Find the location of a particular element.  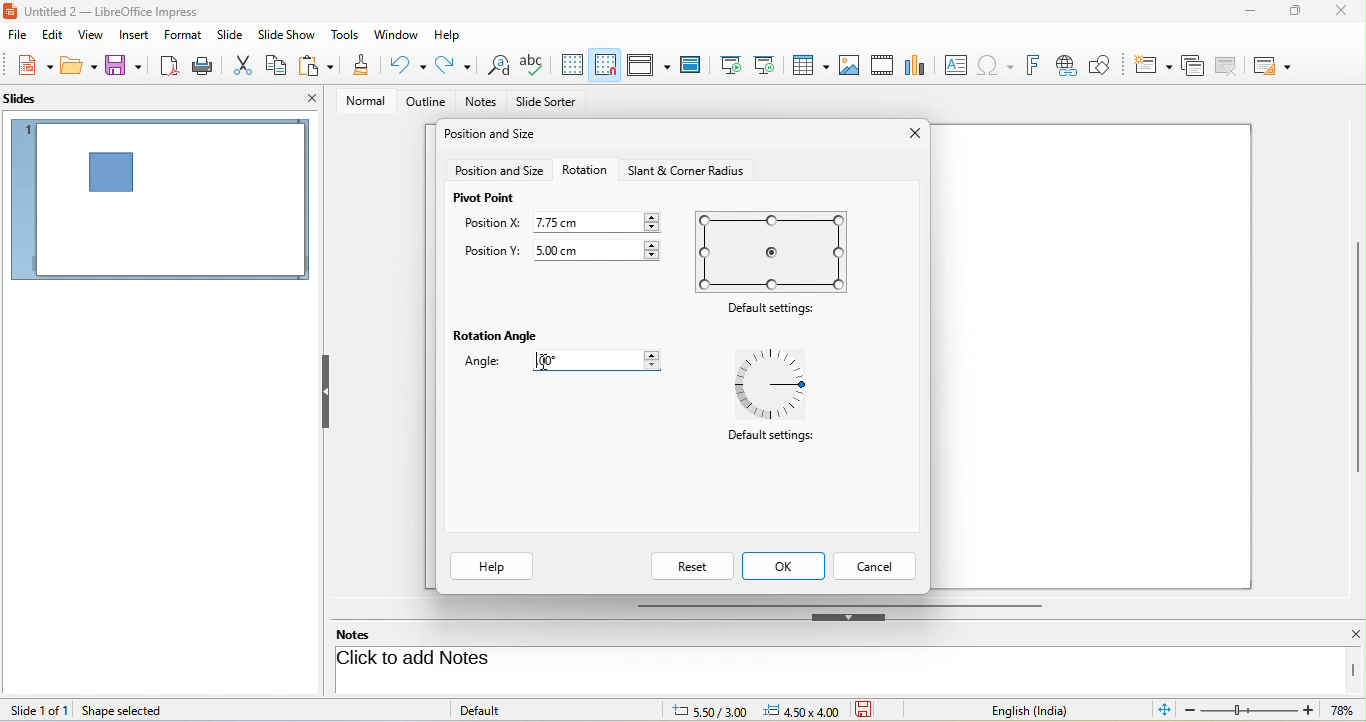

rotation is located at coordinates (585, 169).